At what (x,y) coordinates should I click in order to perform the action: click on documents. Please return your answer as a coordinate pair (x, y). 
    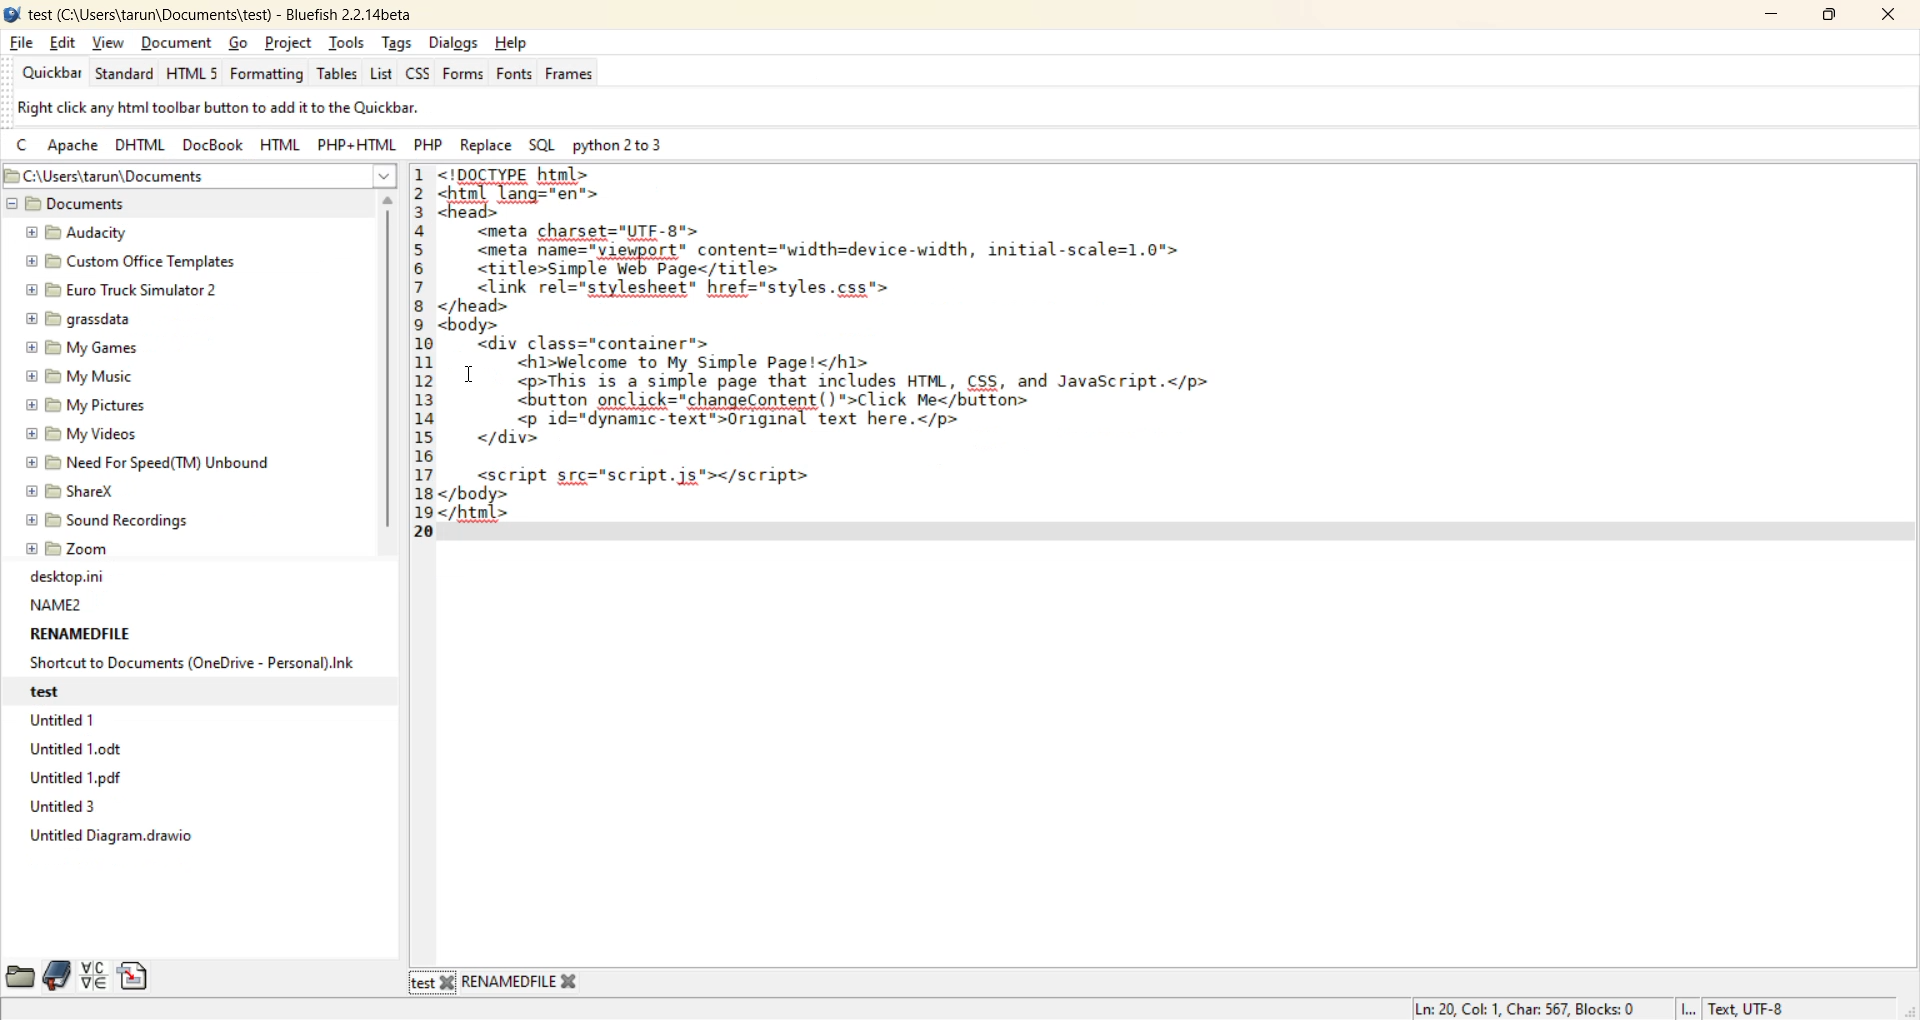
    Looking at the image, I should click on (98, 204).